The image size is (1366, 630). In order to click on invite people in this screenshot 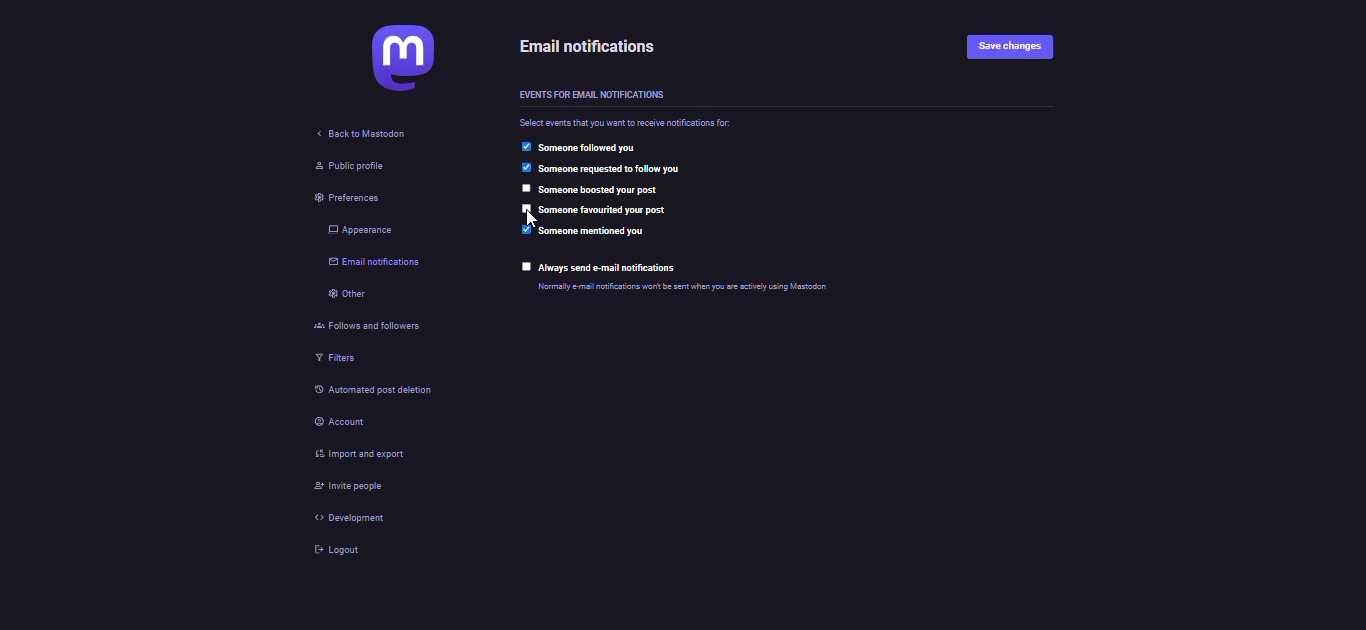, I will do `click(349, 487)`.